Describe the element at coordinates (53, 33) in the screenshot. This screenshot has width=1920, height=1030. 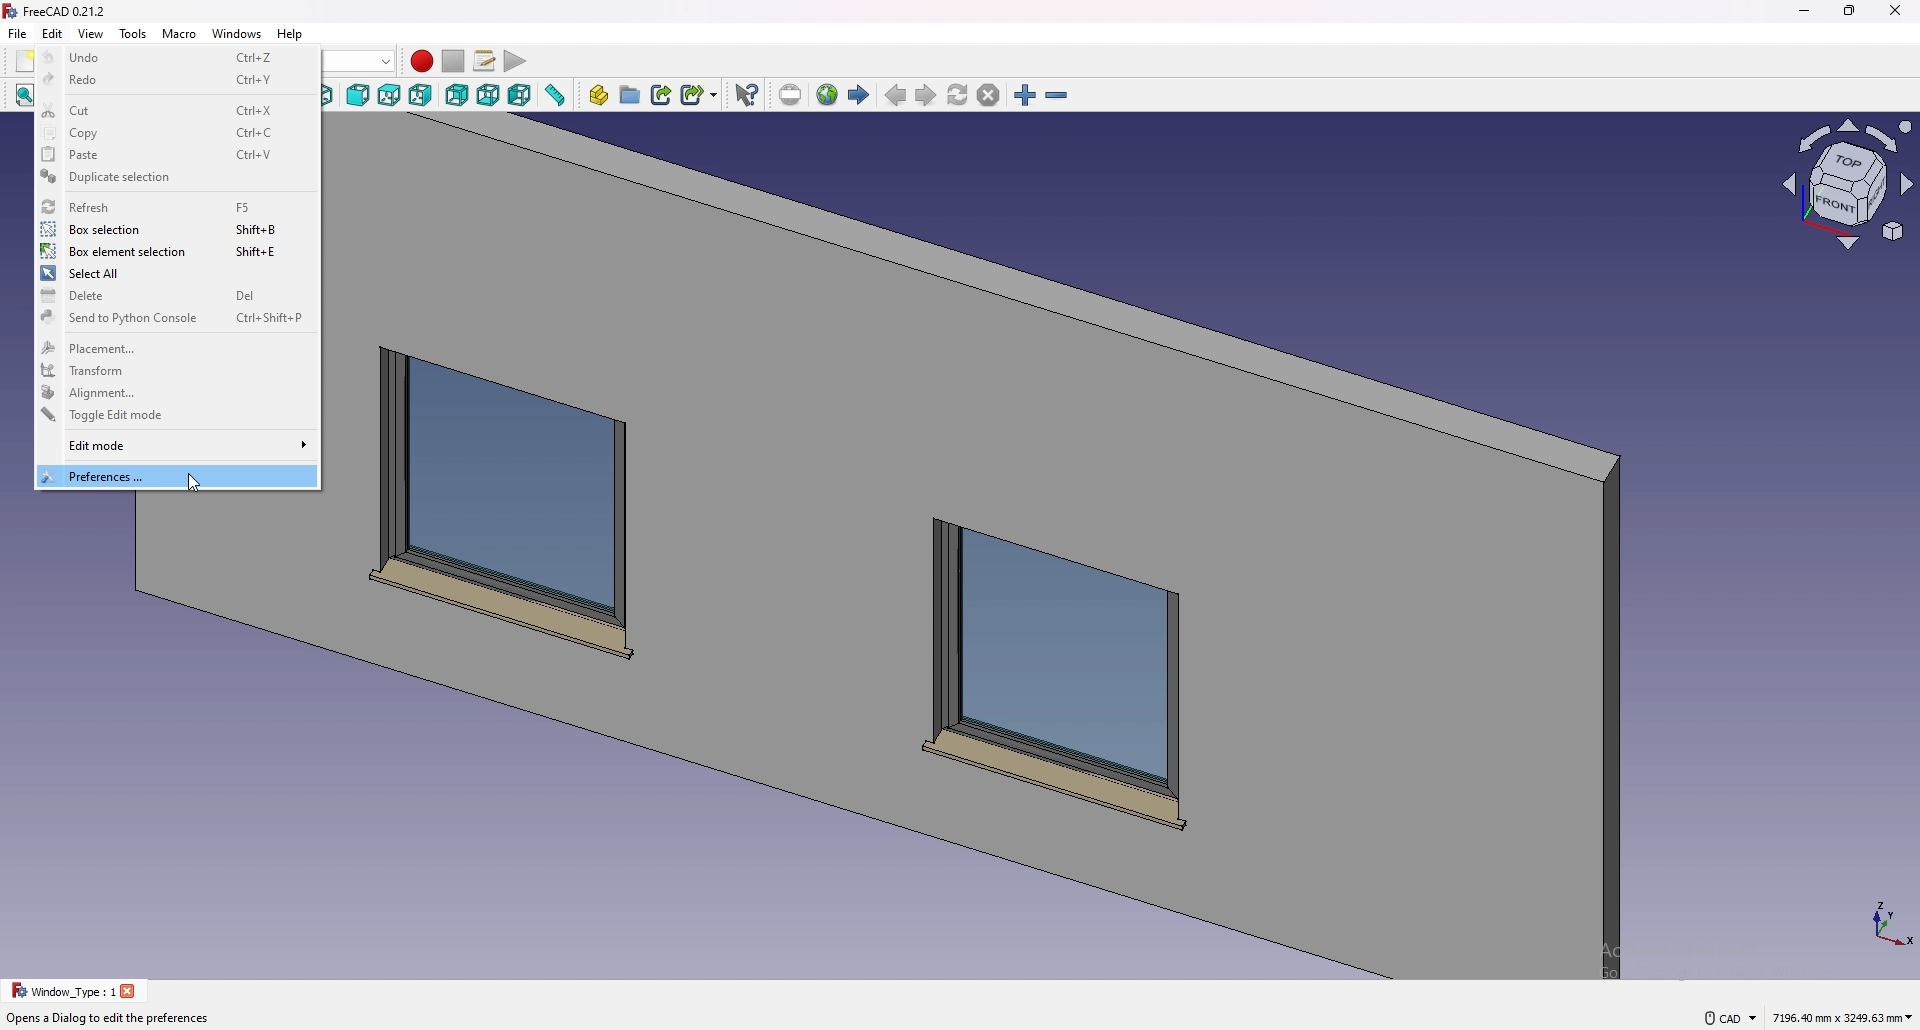
I see `edit` at that location.